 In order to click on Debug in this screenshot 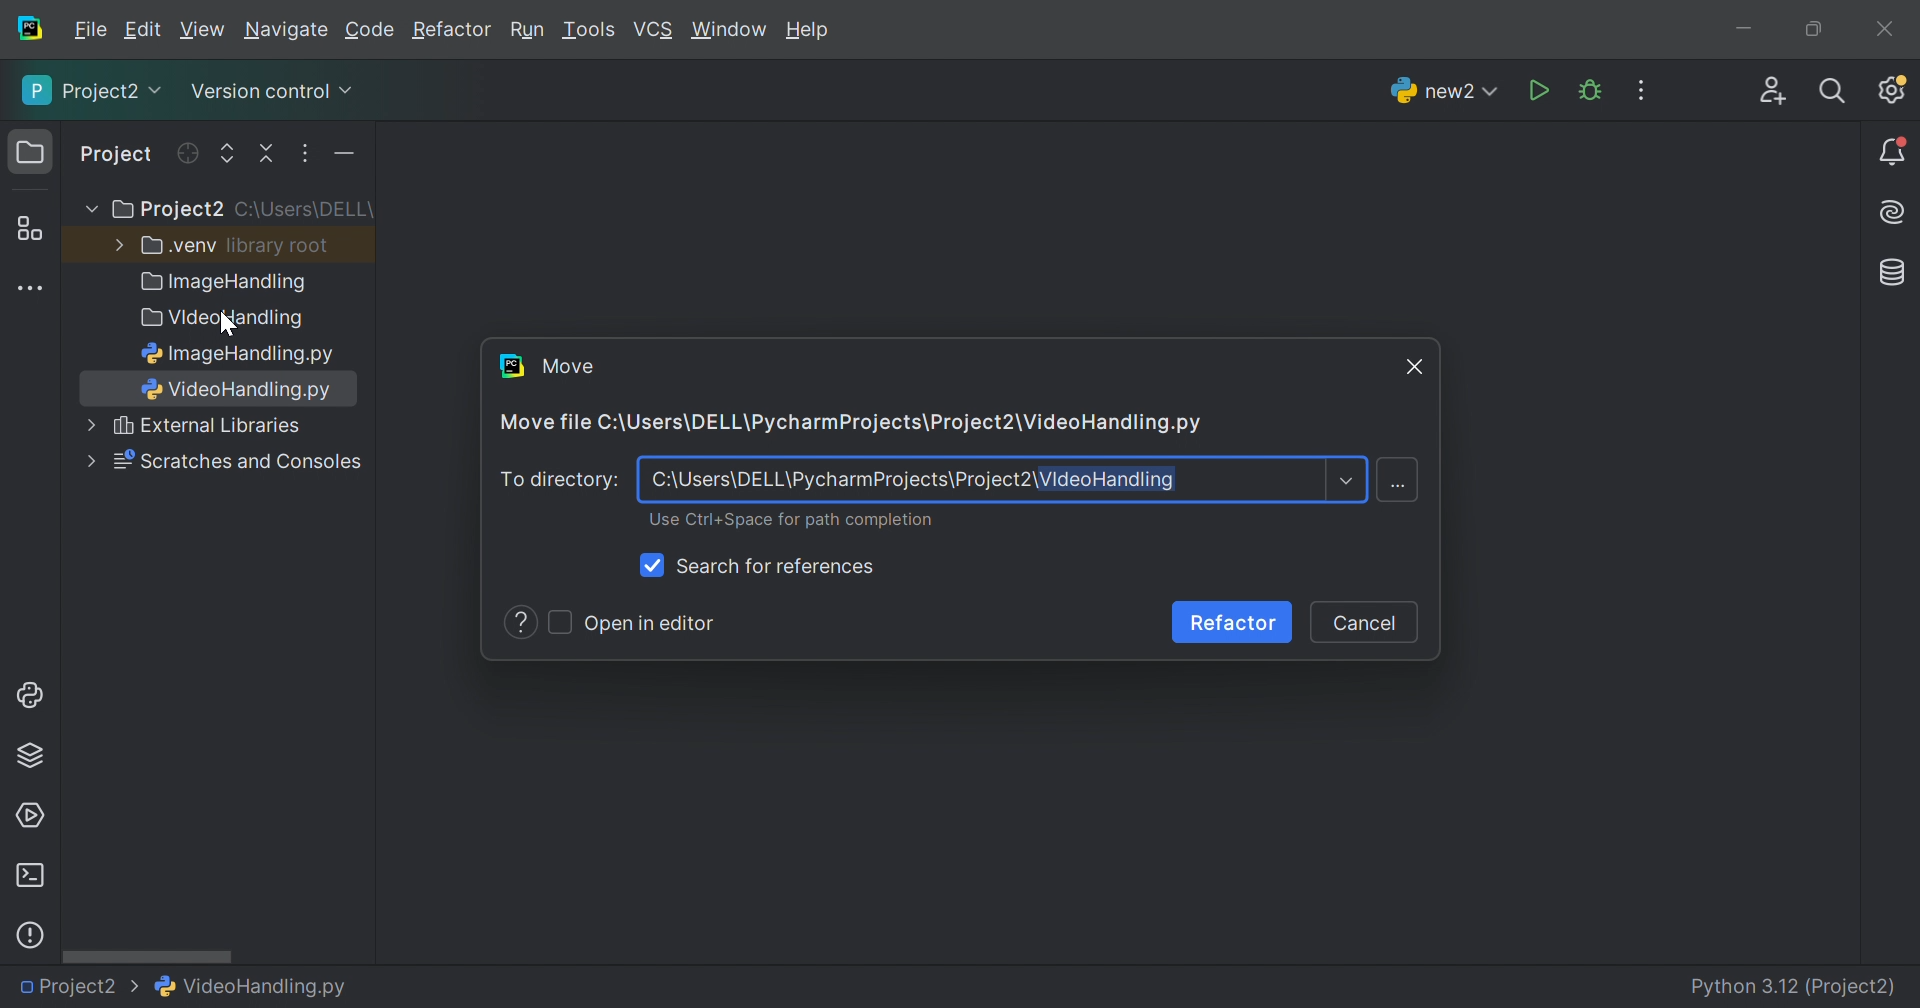, I will do `click(1590, 91)`.